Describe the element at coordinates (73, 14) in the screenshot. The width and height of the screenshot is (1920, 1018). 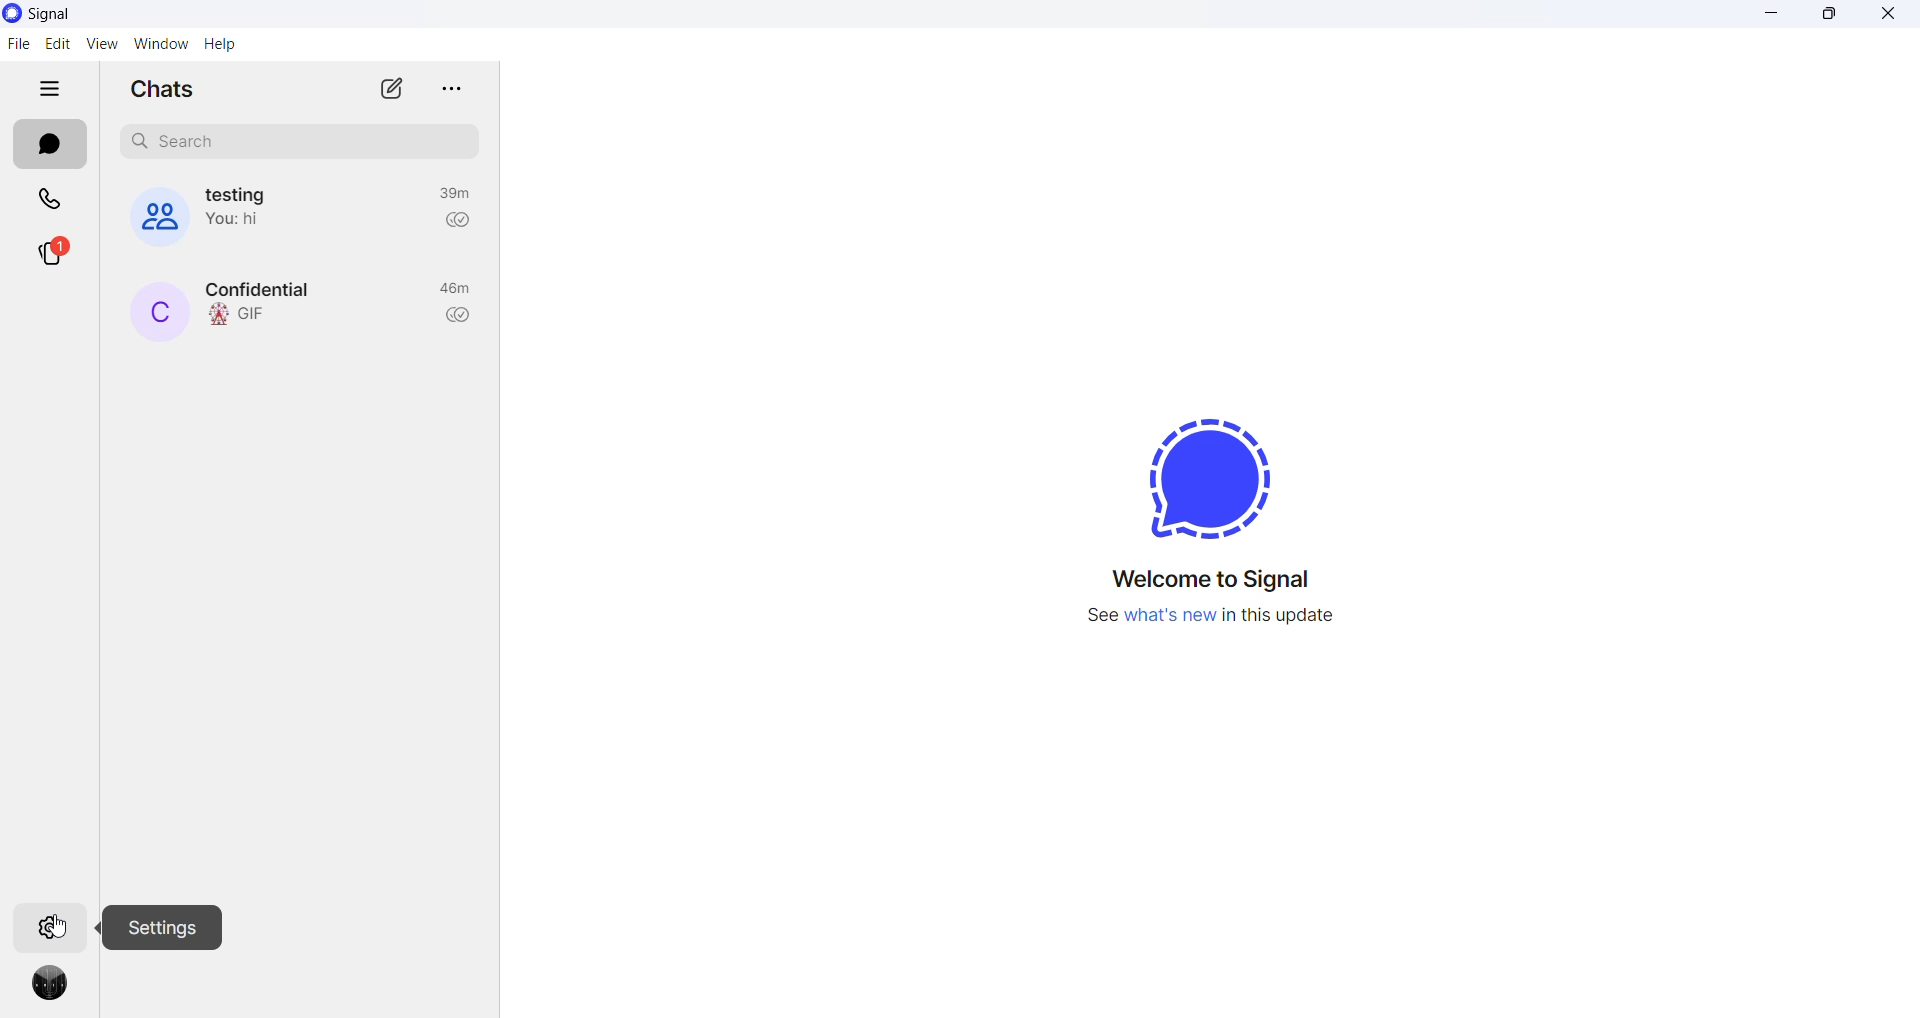
I see `application name and logo` at that location.